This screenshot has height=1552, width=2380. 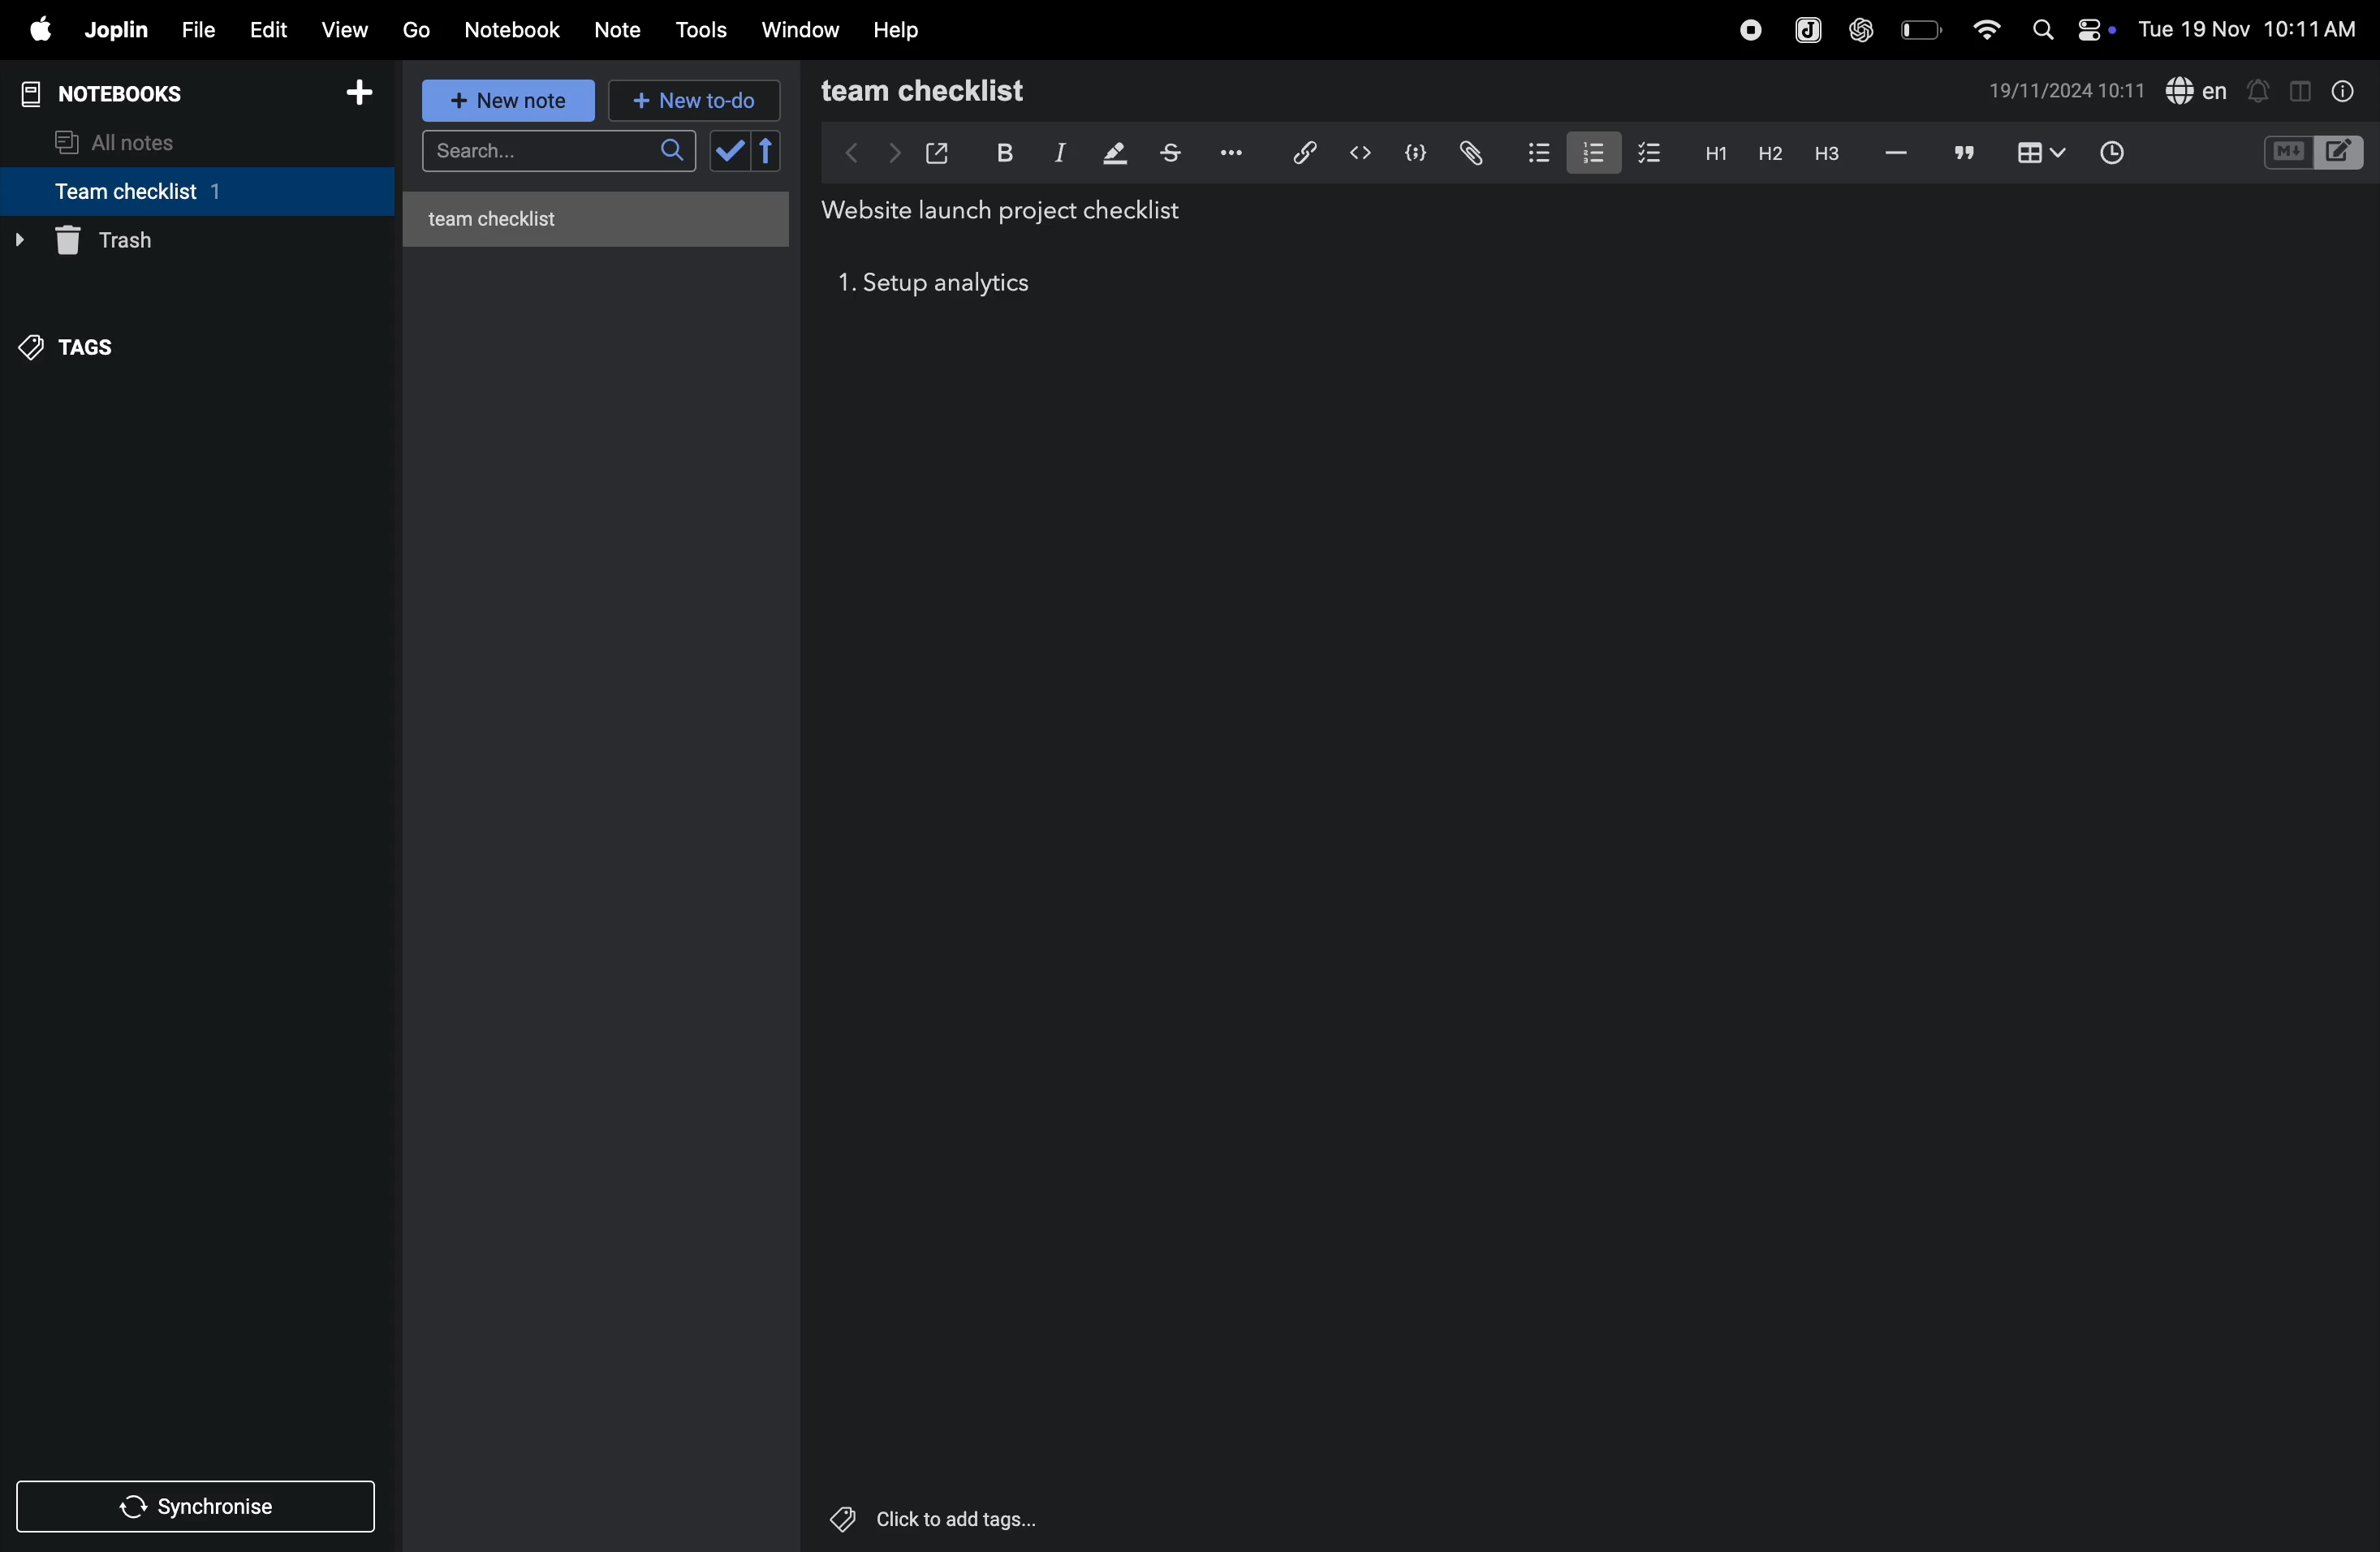 What do you see at coordinates (1802, 27) in the screenshot?
I see `joplin` at bounding box center [1802, 27].